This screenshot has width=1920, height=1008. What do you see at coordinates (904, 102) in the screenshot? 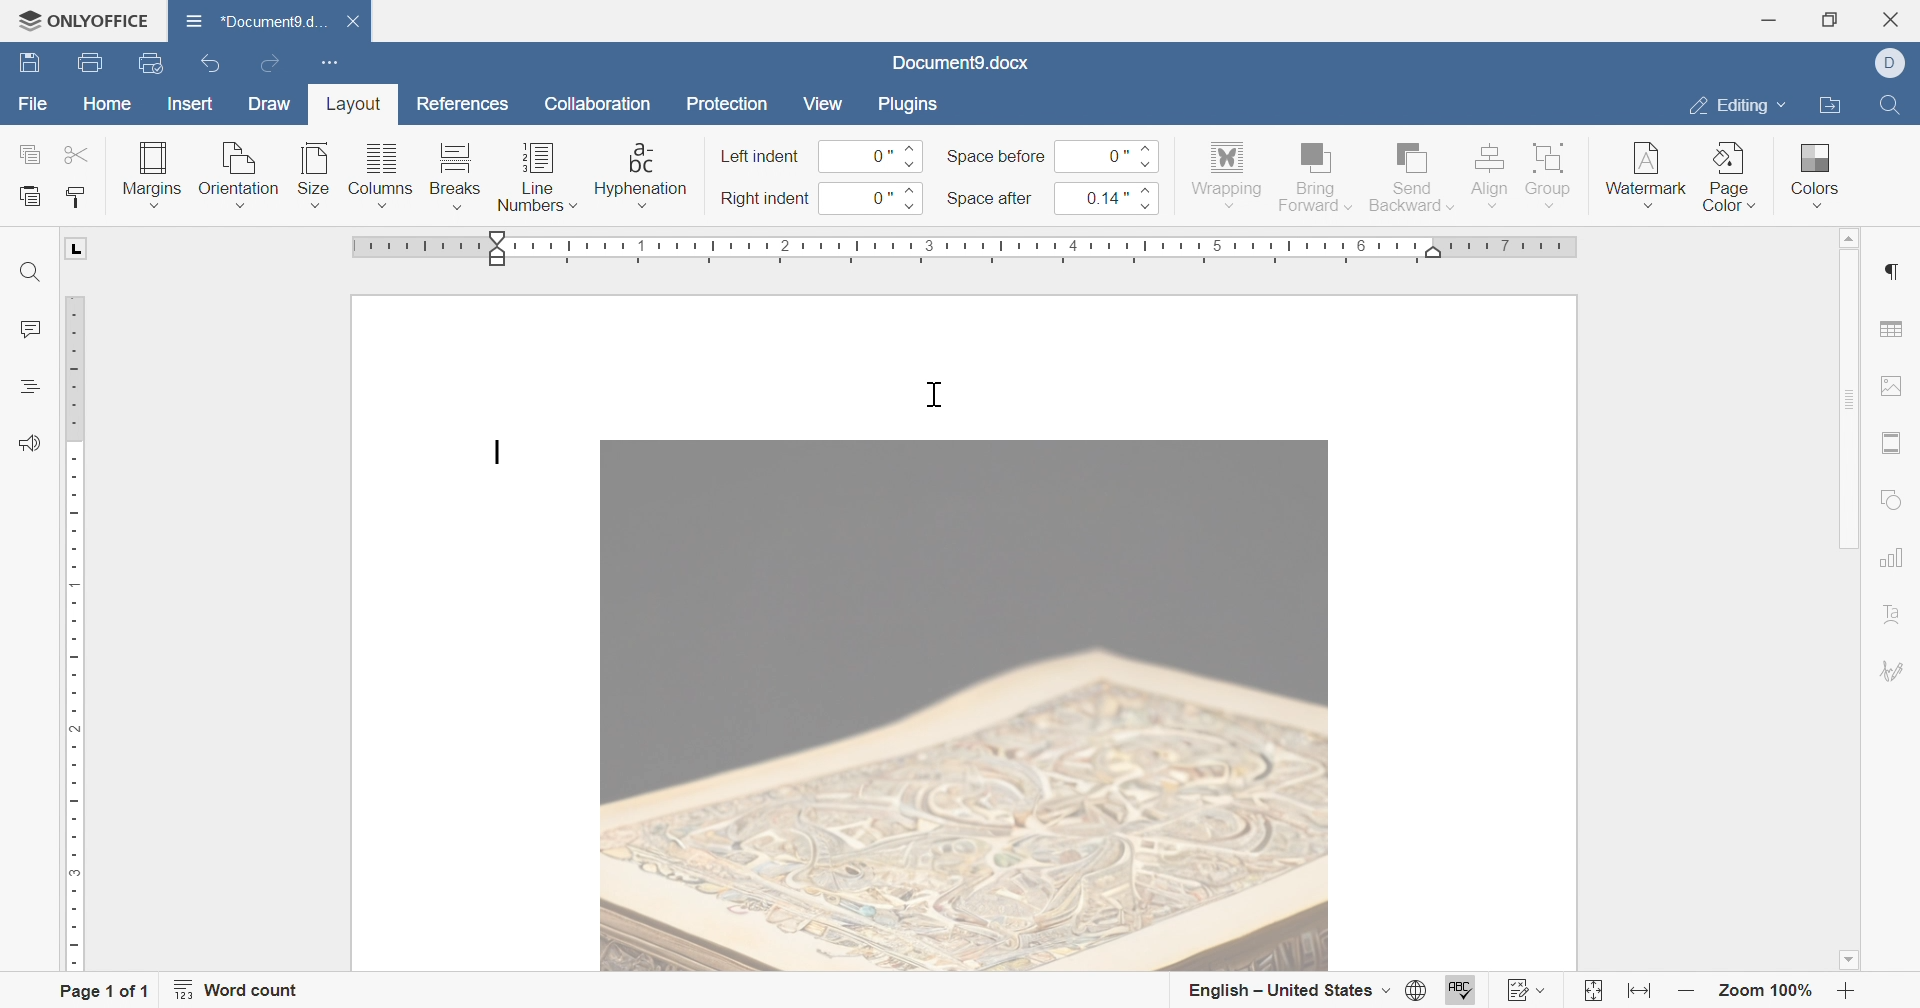
I see `plugins` at bounding box center [904, 102].